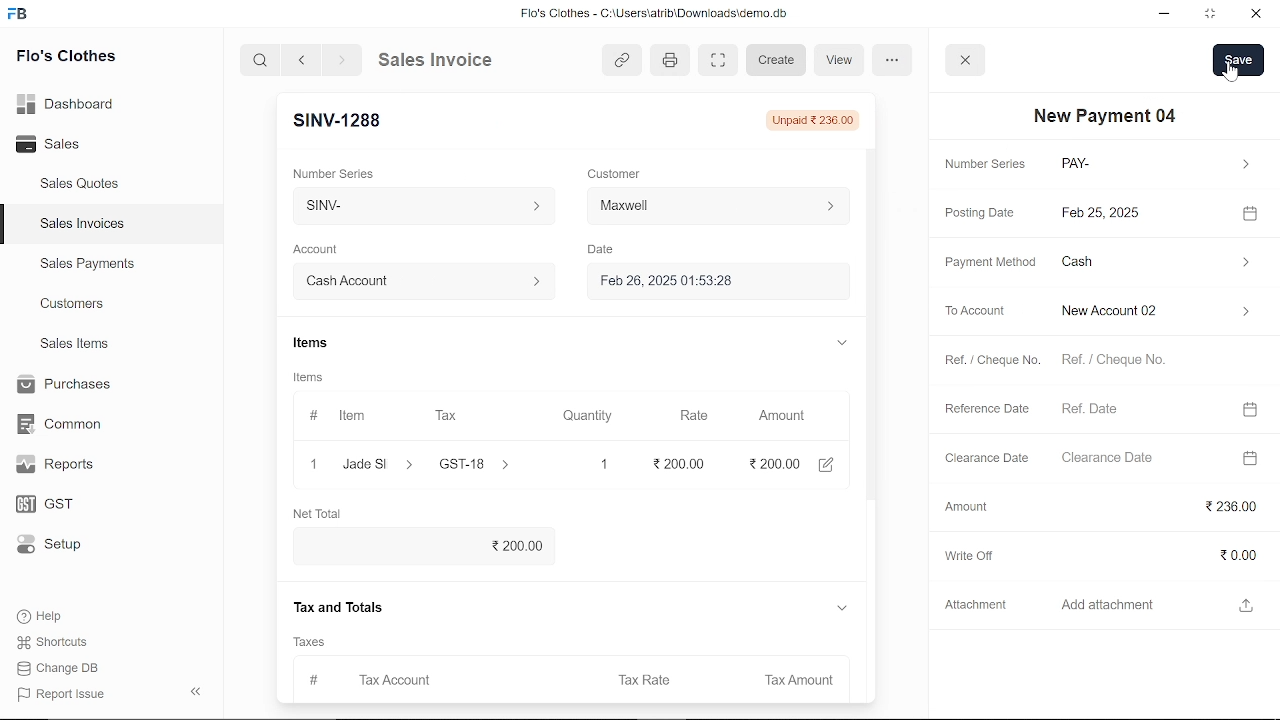  What do you see at coordinates (893, 60) in the screenshot?
I see `options` at bounding box center [893, 60].